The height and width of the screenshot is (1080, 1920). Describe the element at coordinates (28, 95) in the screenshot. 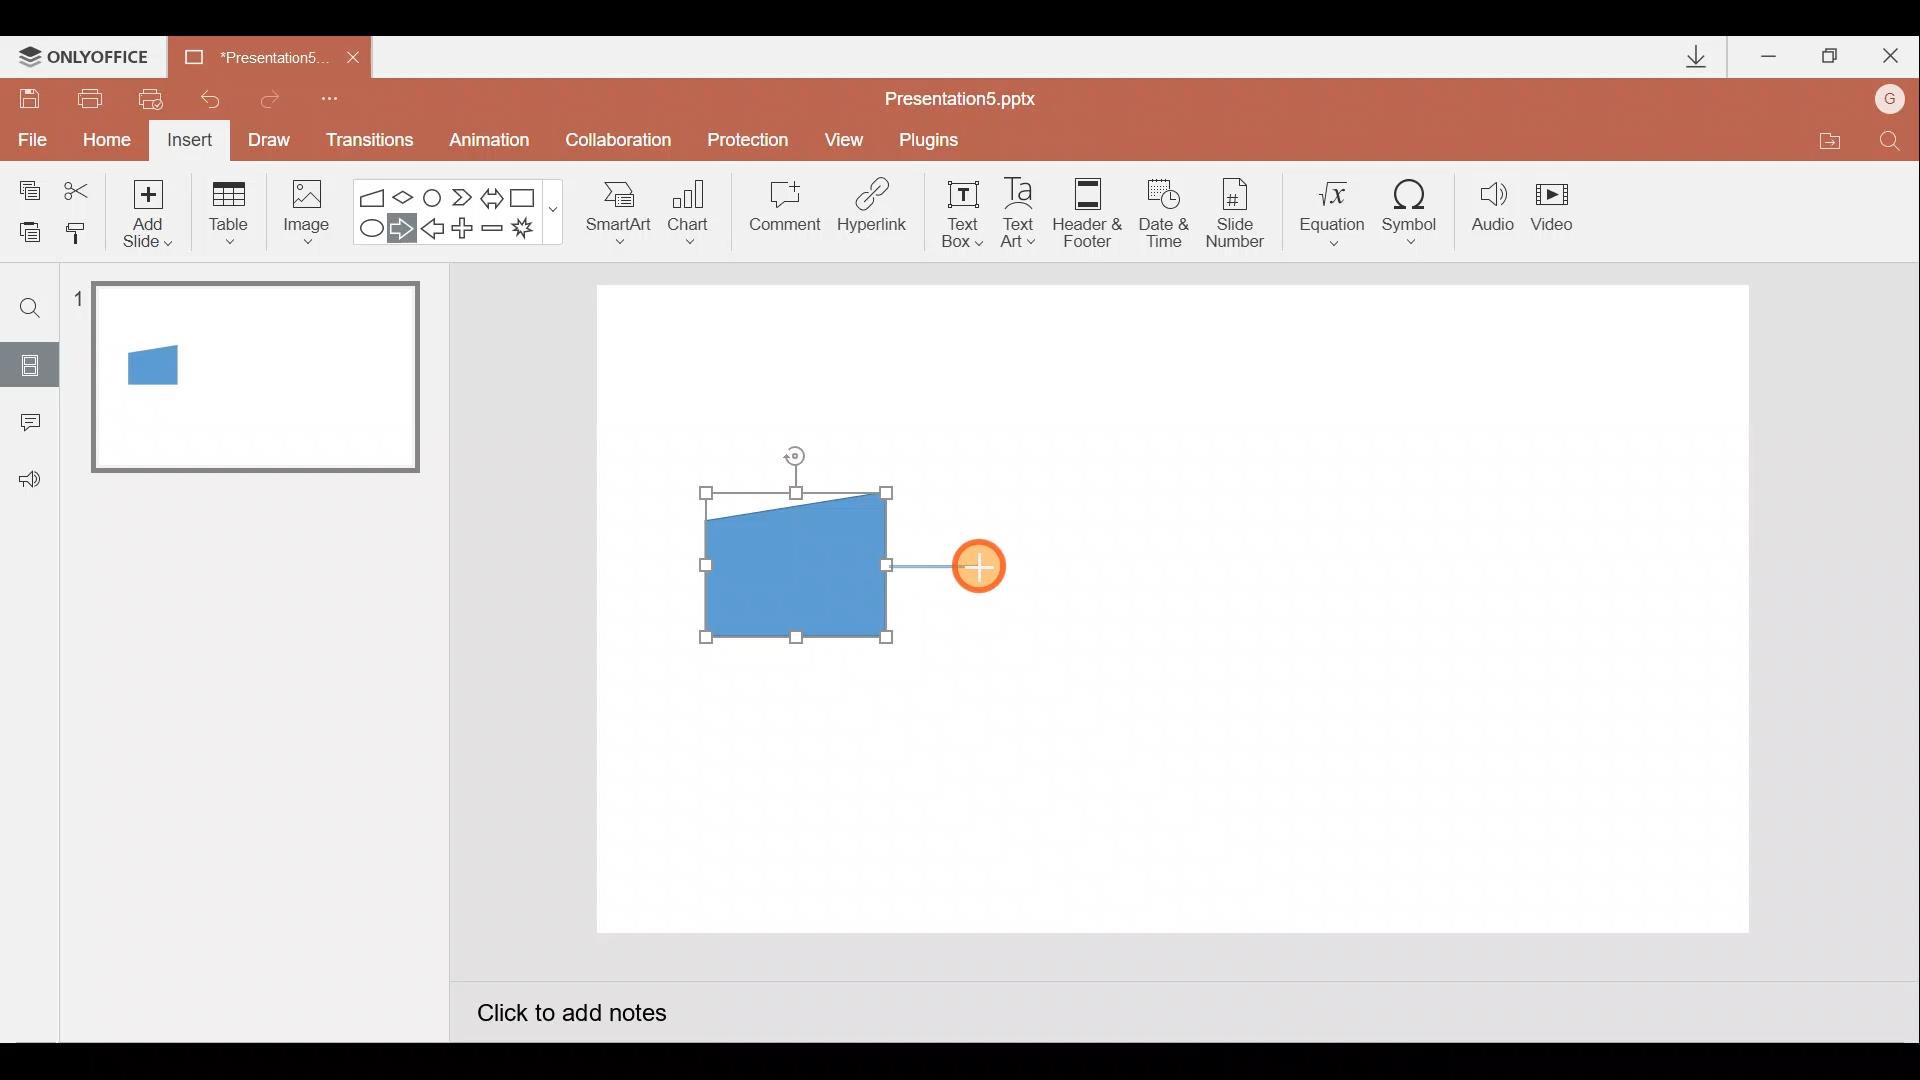

I see `Save` at that location.